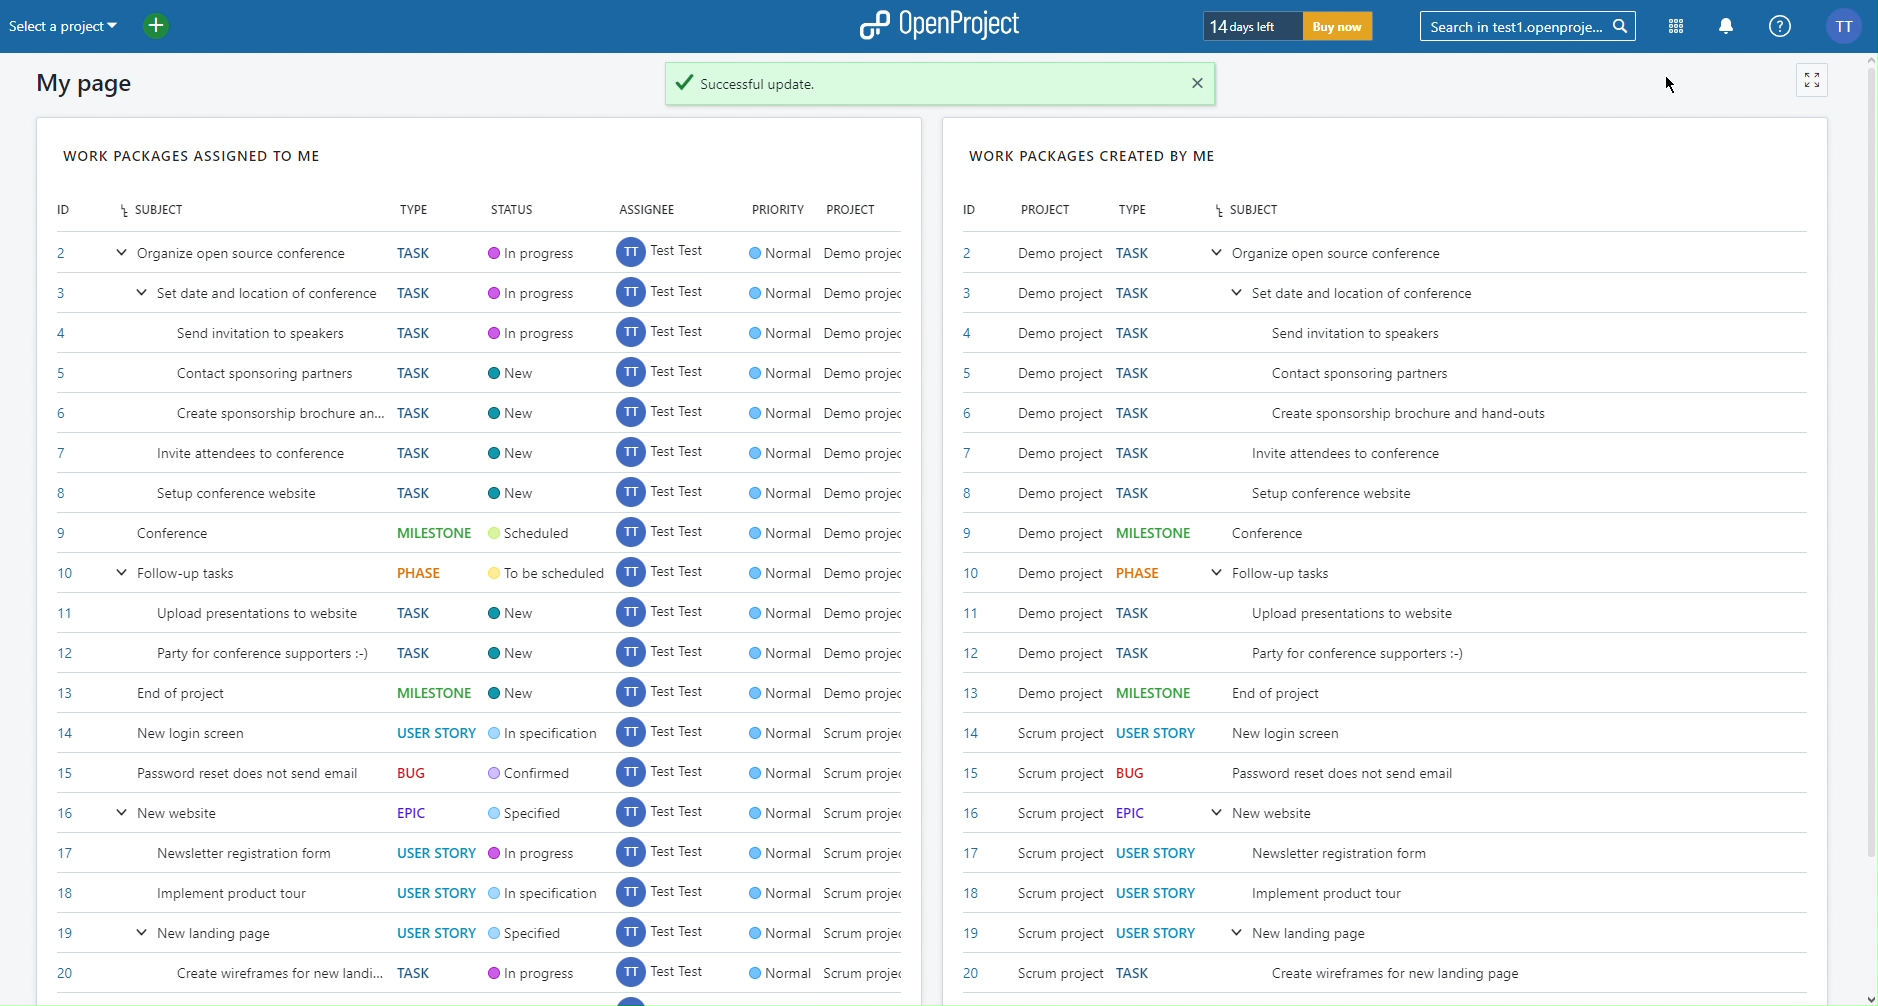 Image resolution: width=1878 pixels, height=1006 pixels. I want to click on Task, so click(1134, 634).